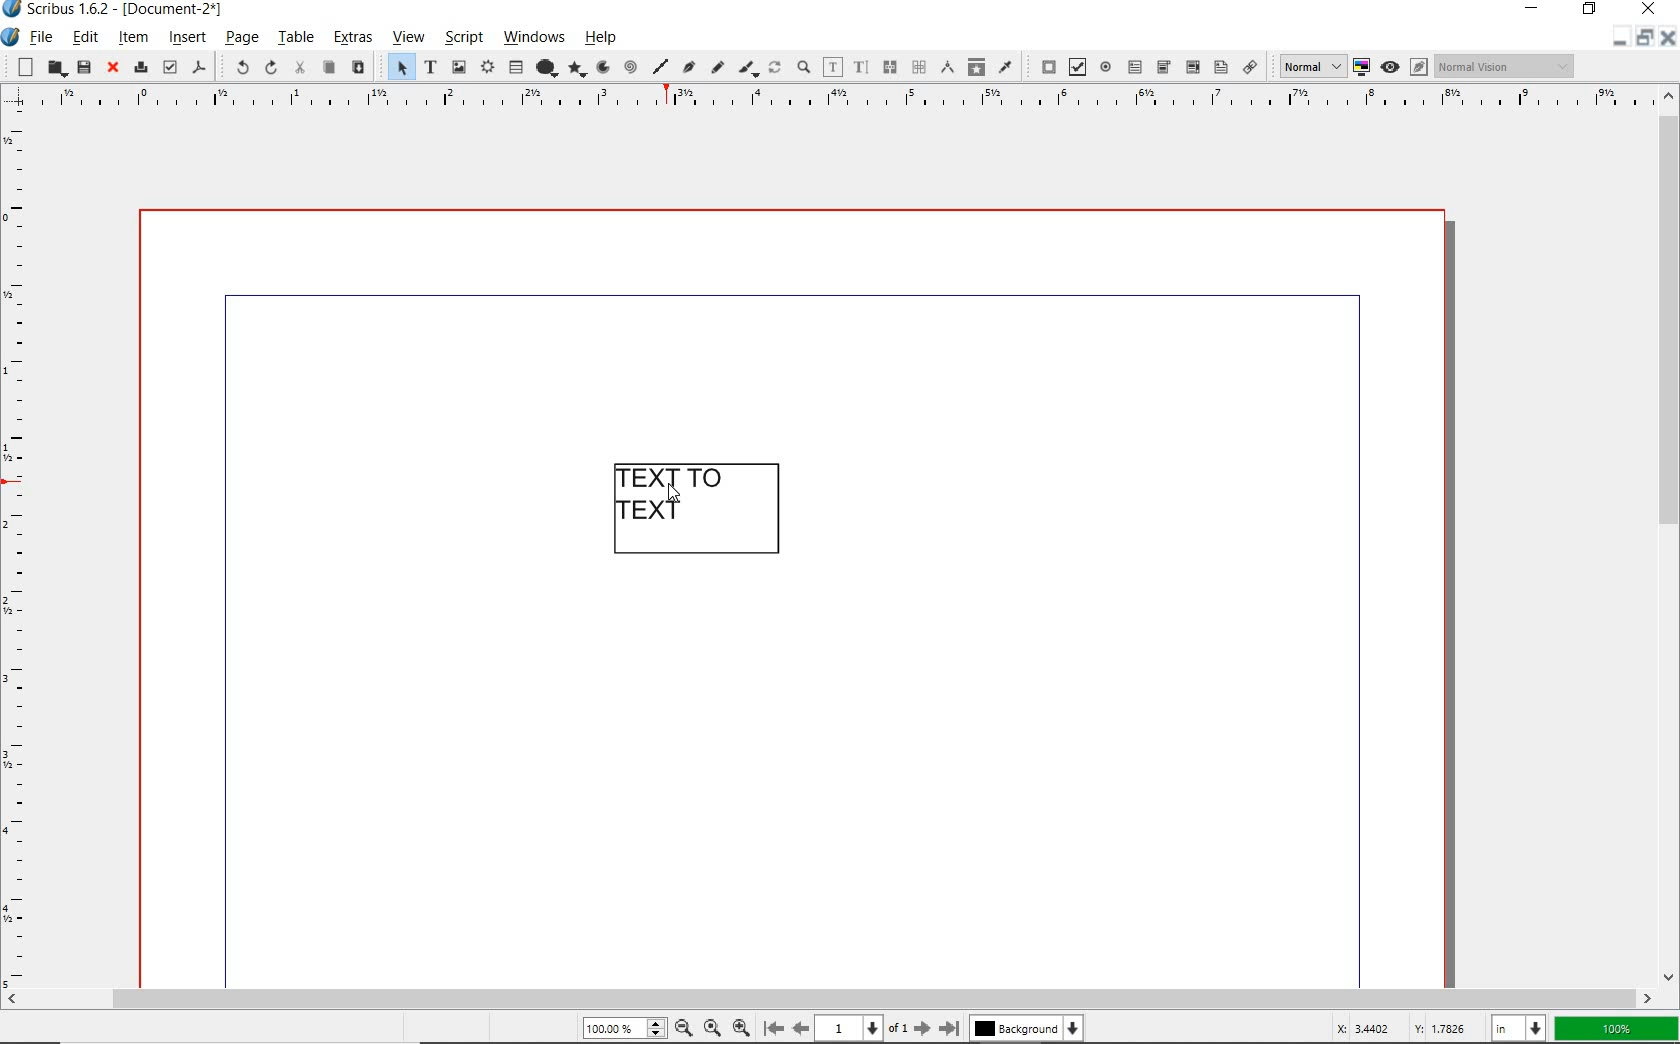 The image size is (1680, 1044). What do you see at coordinates (1389, 1028) in the screenshot?
I see `coordinates` at bounding box center [1389, 1028].